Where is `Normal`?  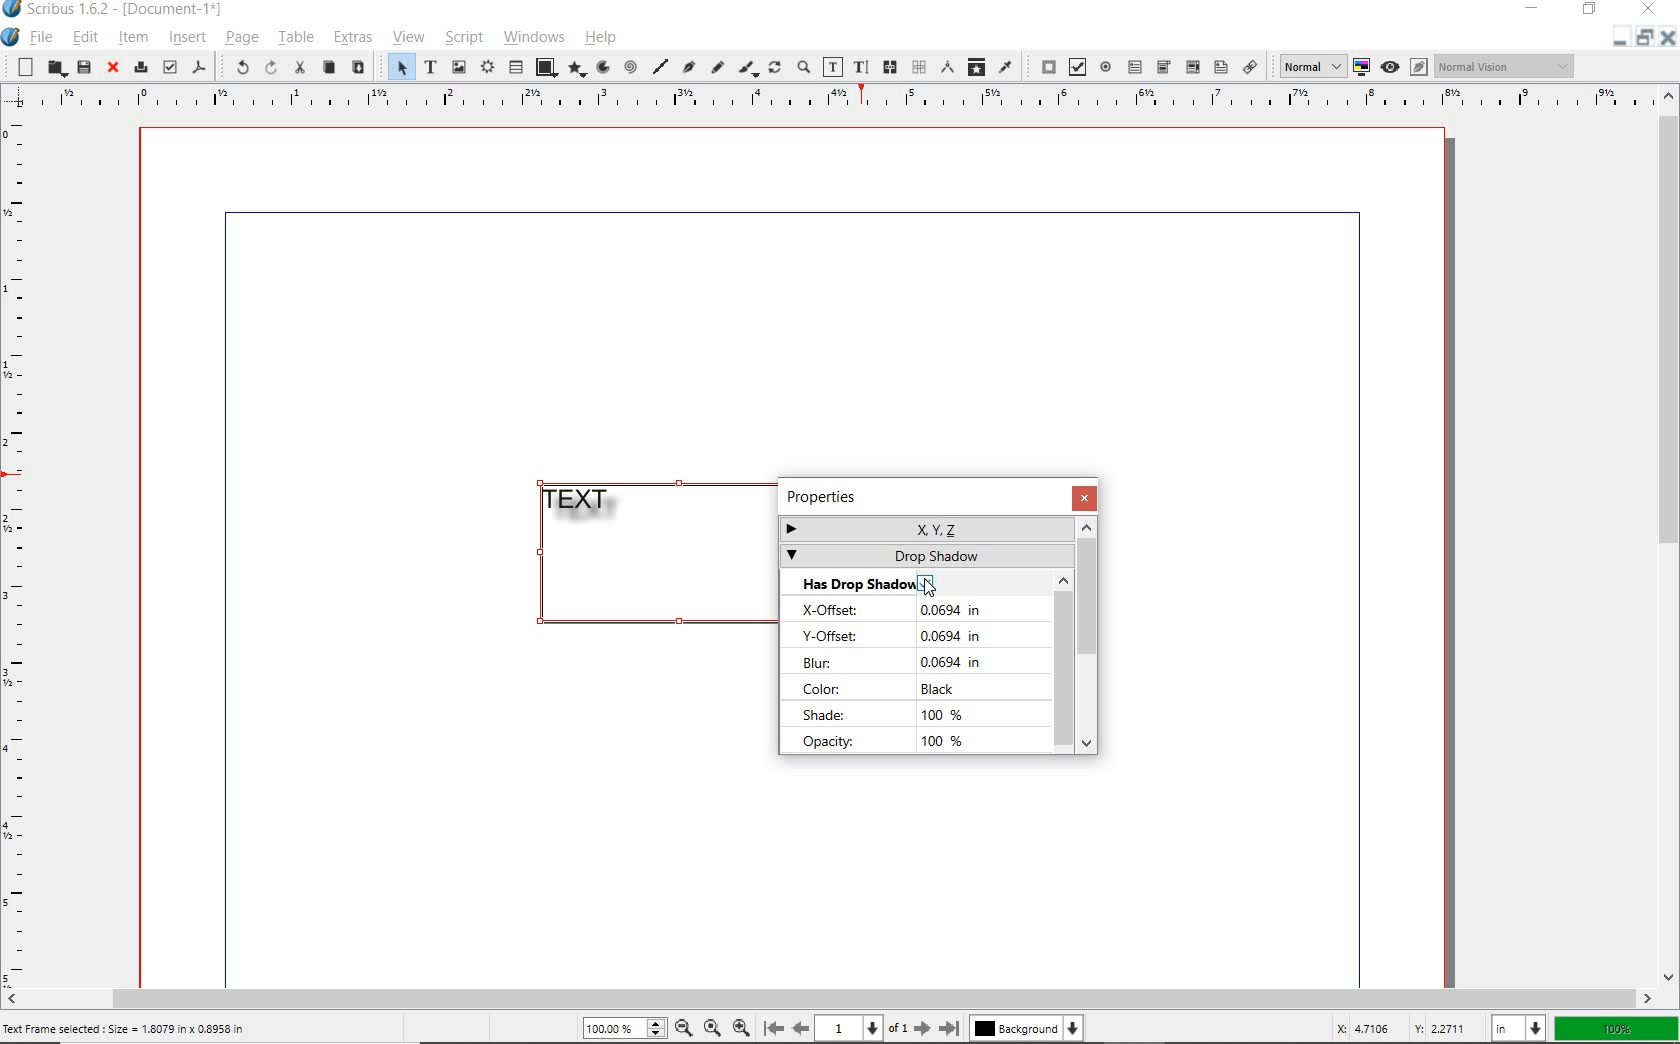
Normal is located at coordinates (1311, 66).